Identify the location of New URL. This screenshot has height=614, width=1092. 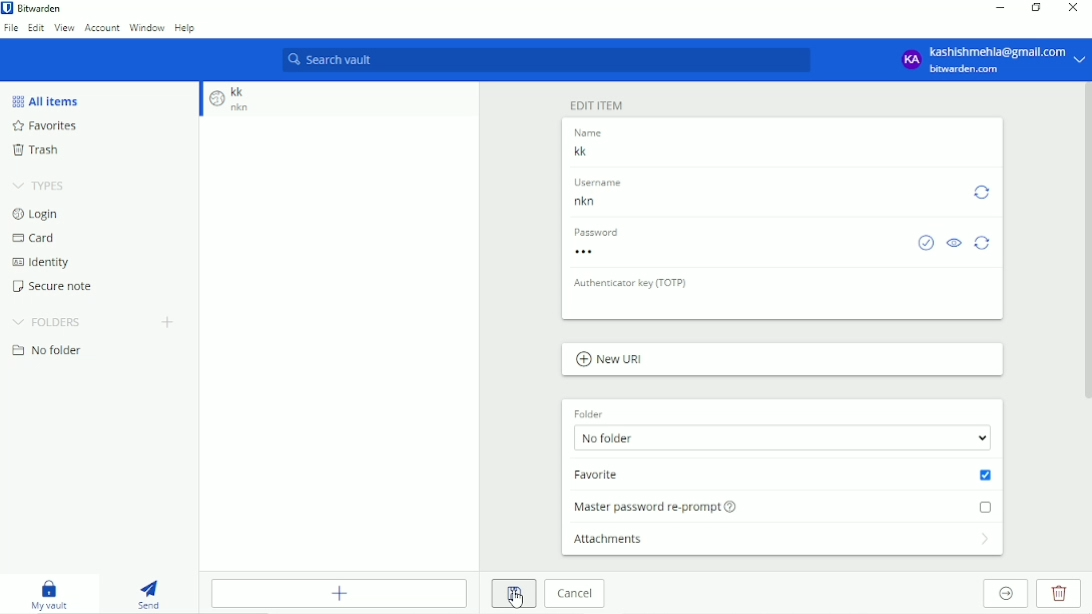
(610, 359).